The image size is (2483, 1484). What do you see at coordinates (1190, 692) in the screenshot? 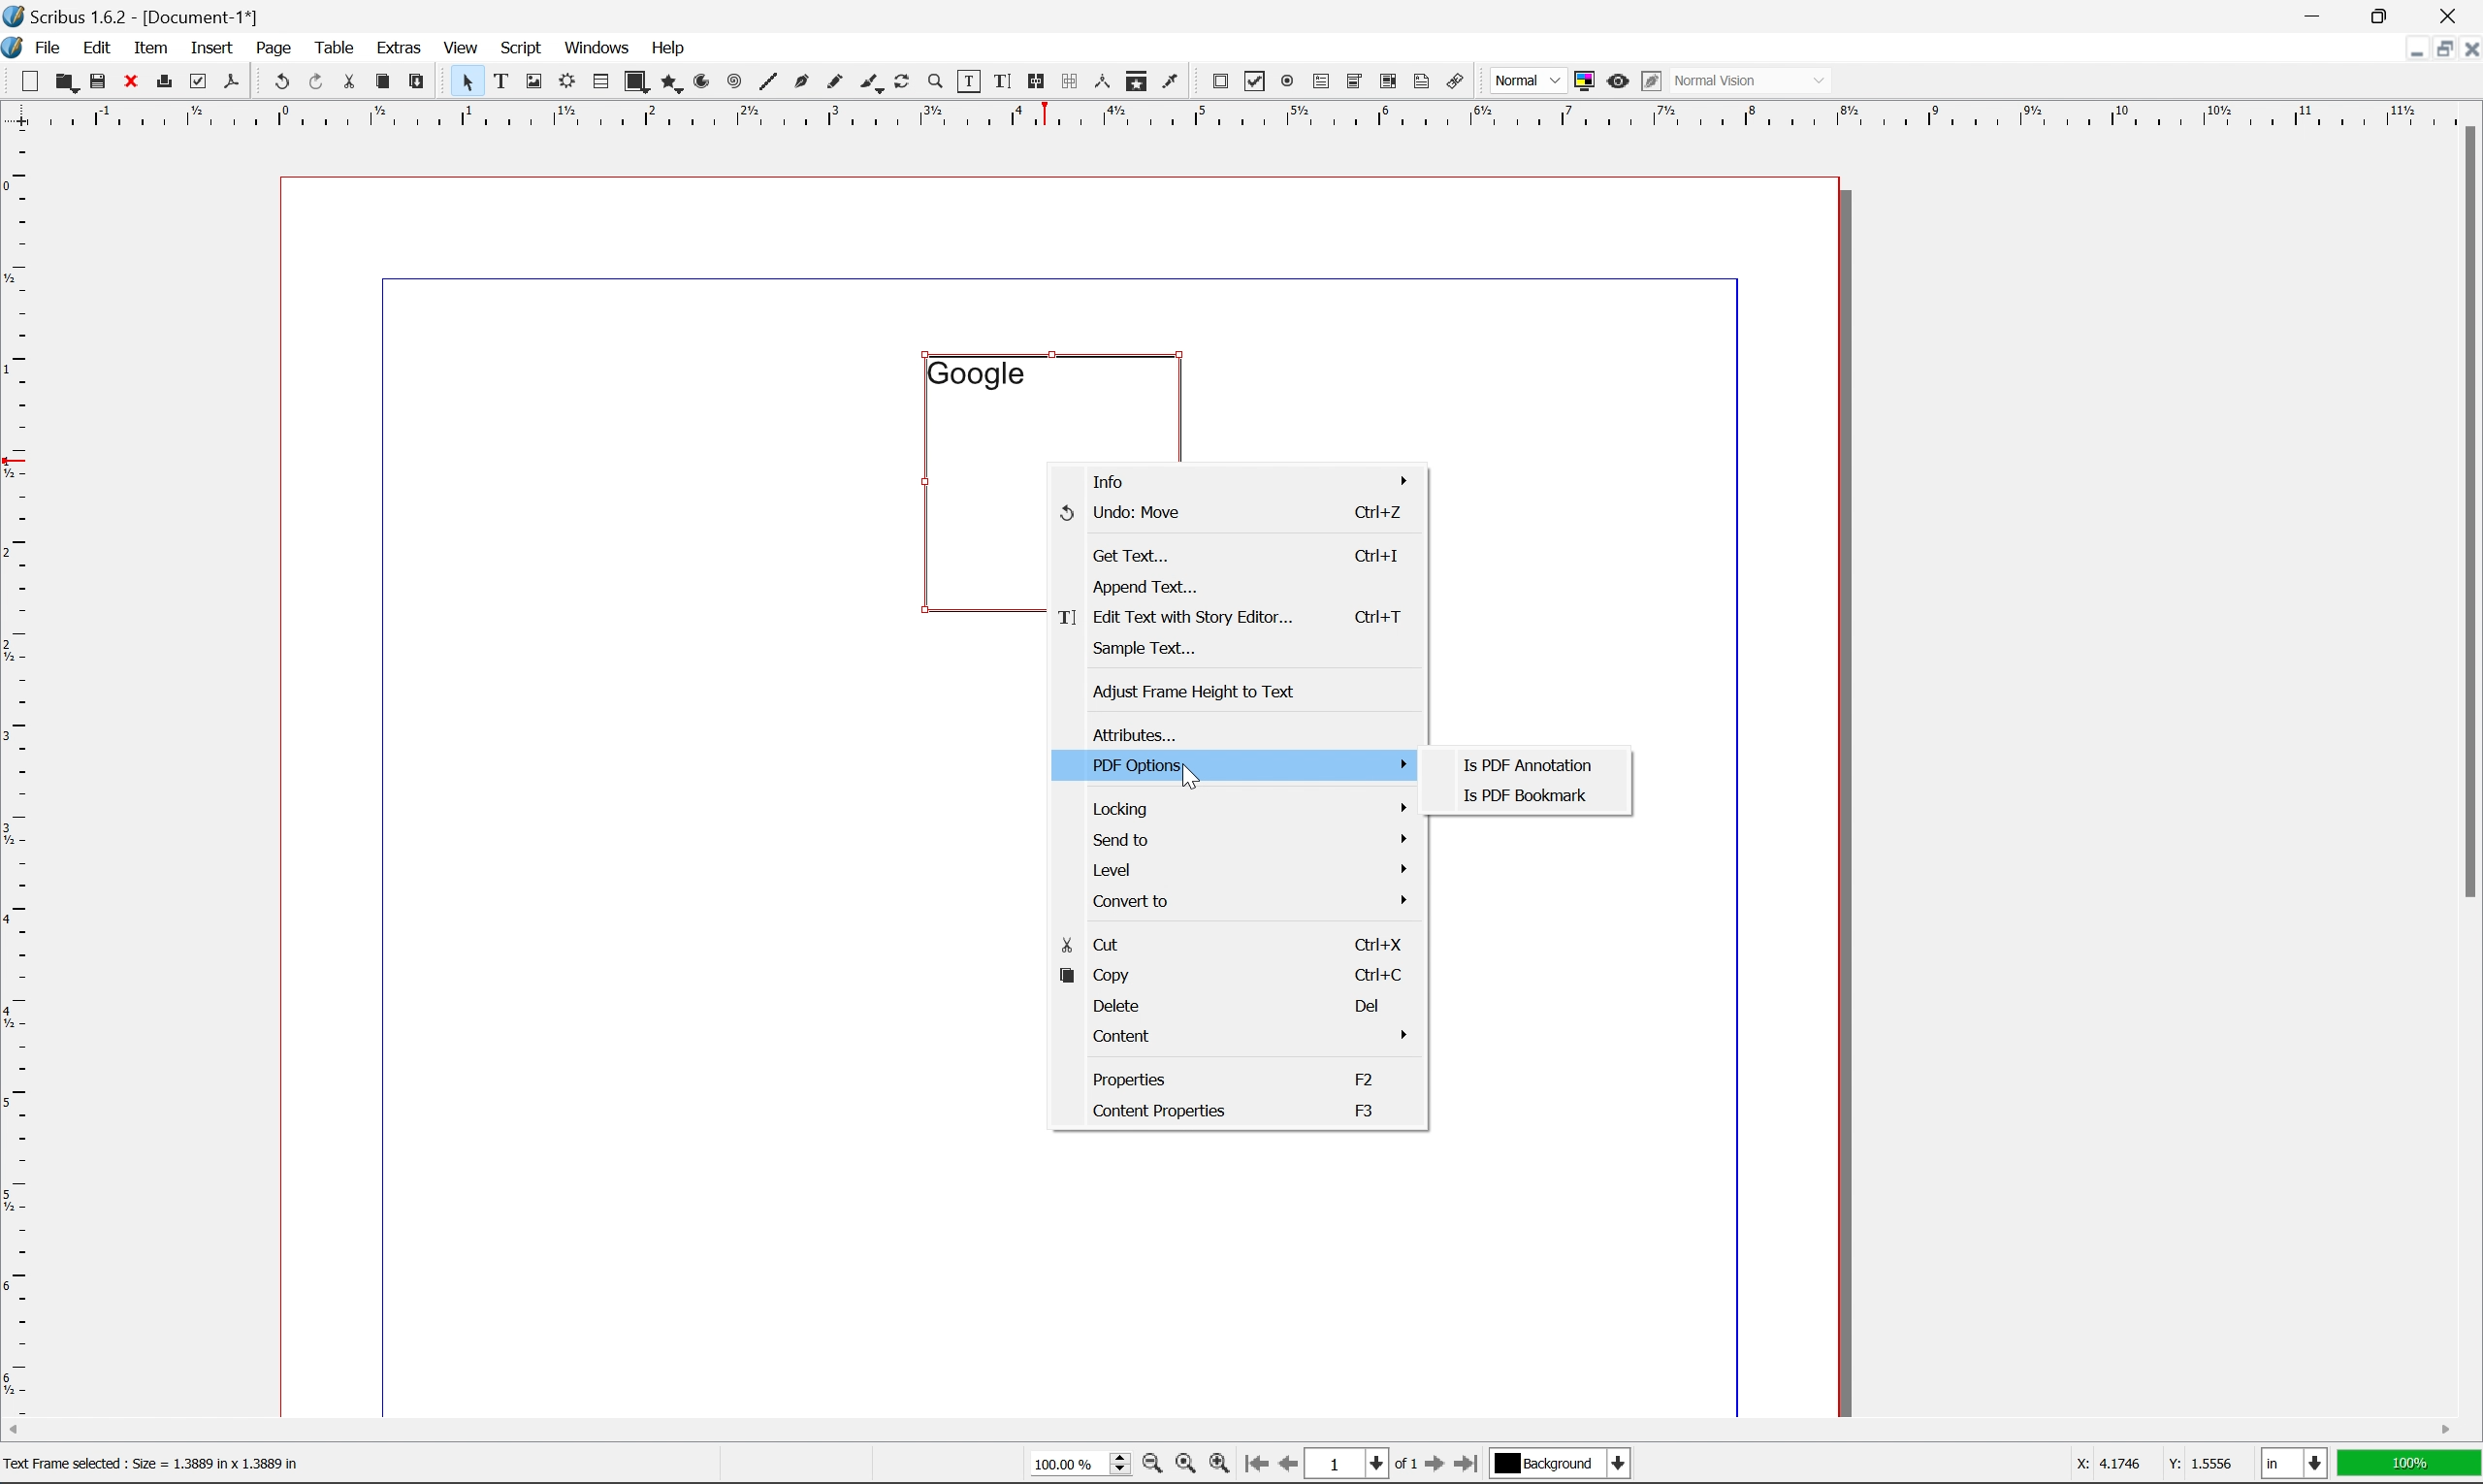
I see `adjust frame height to text` at bounding box center [1190, 692].